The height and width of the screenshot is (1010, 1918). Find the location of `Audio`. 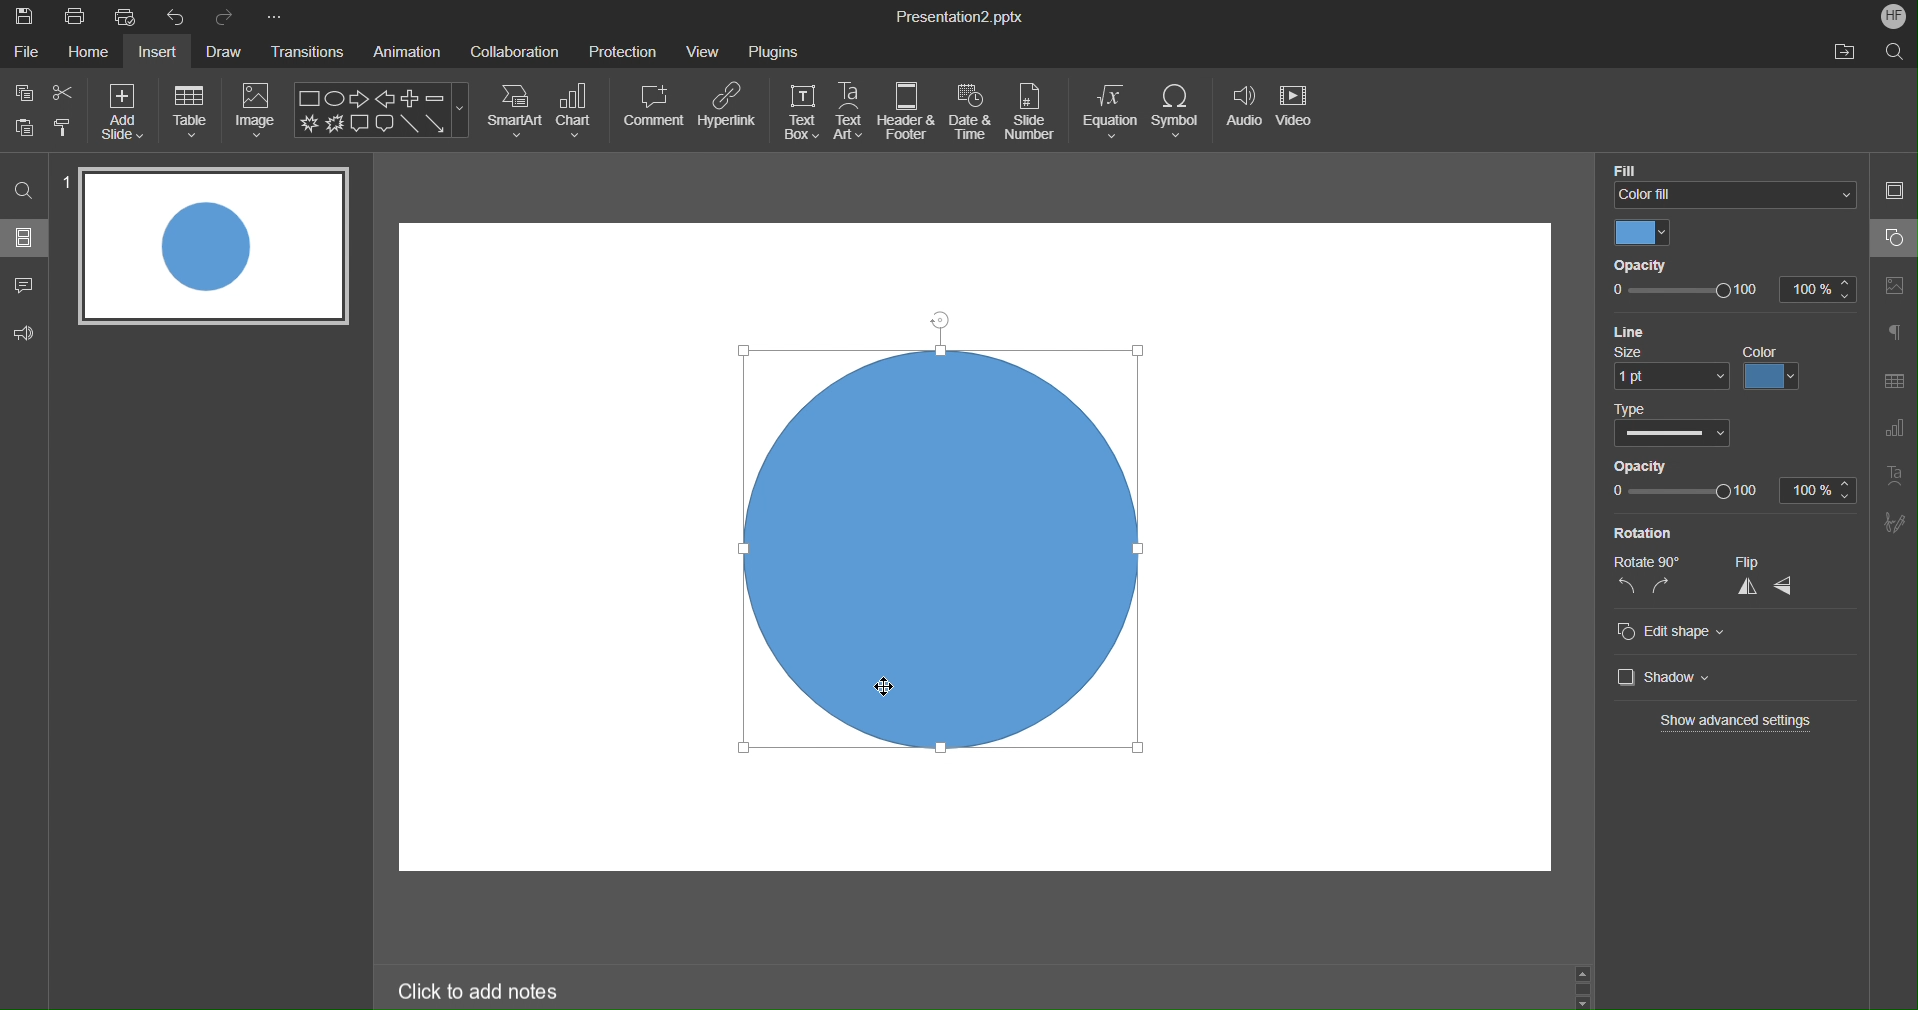

Audio is located at coordinates (1242, 114).